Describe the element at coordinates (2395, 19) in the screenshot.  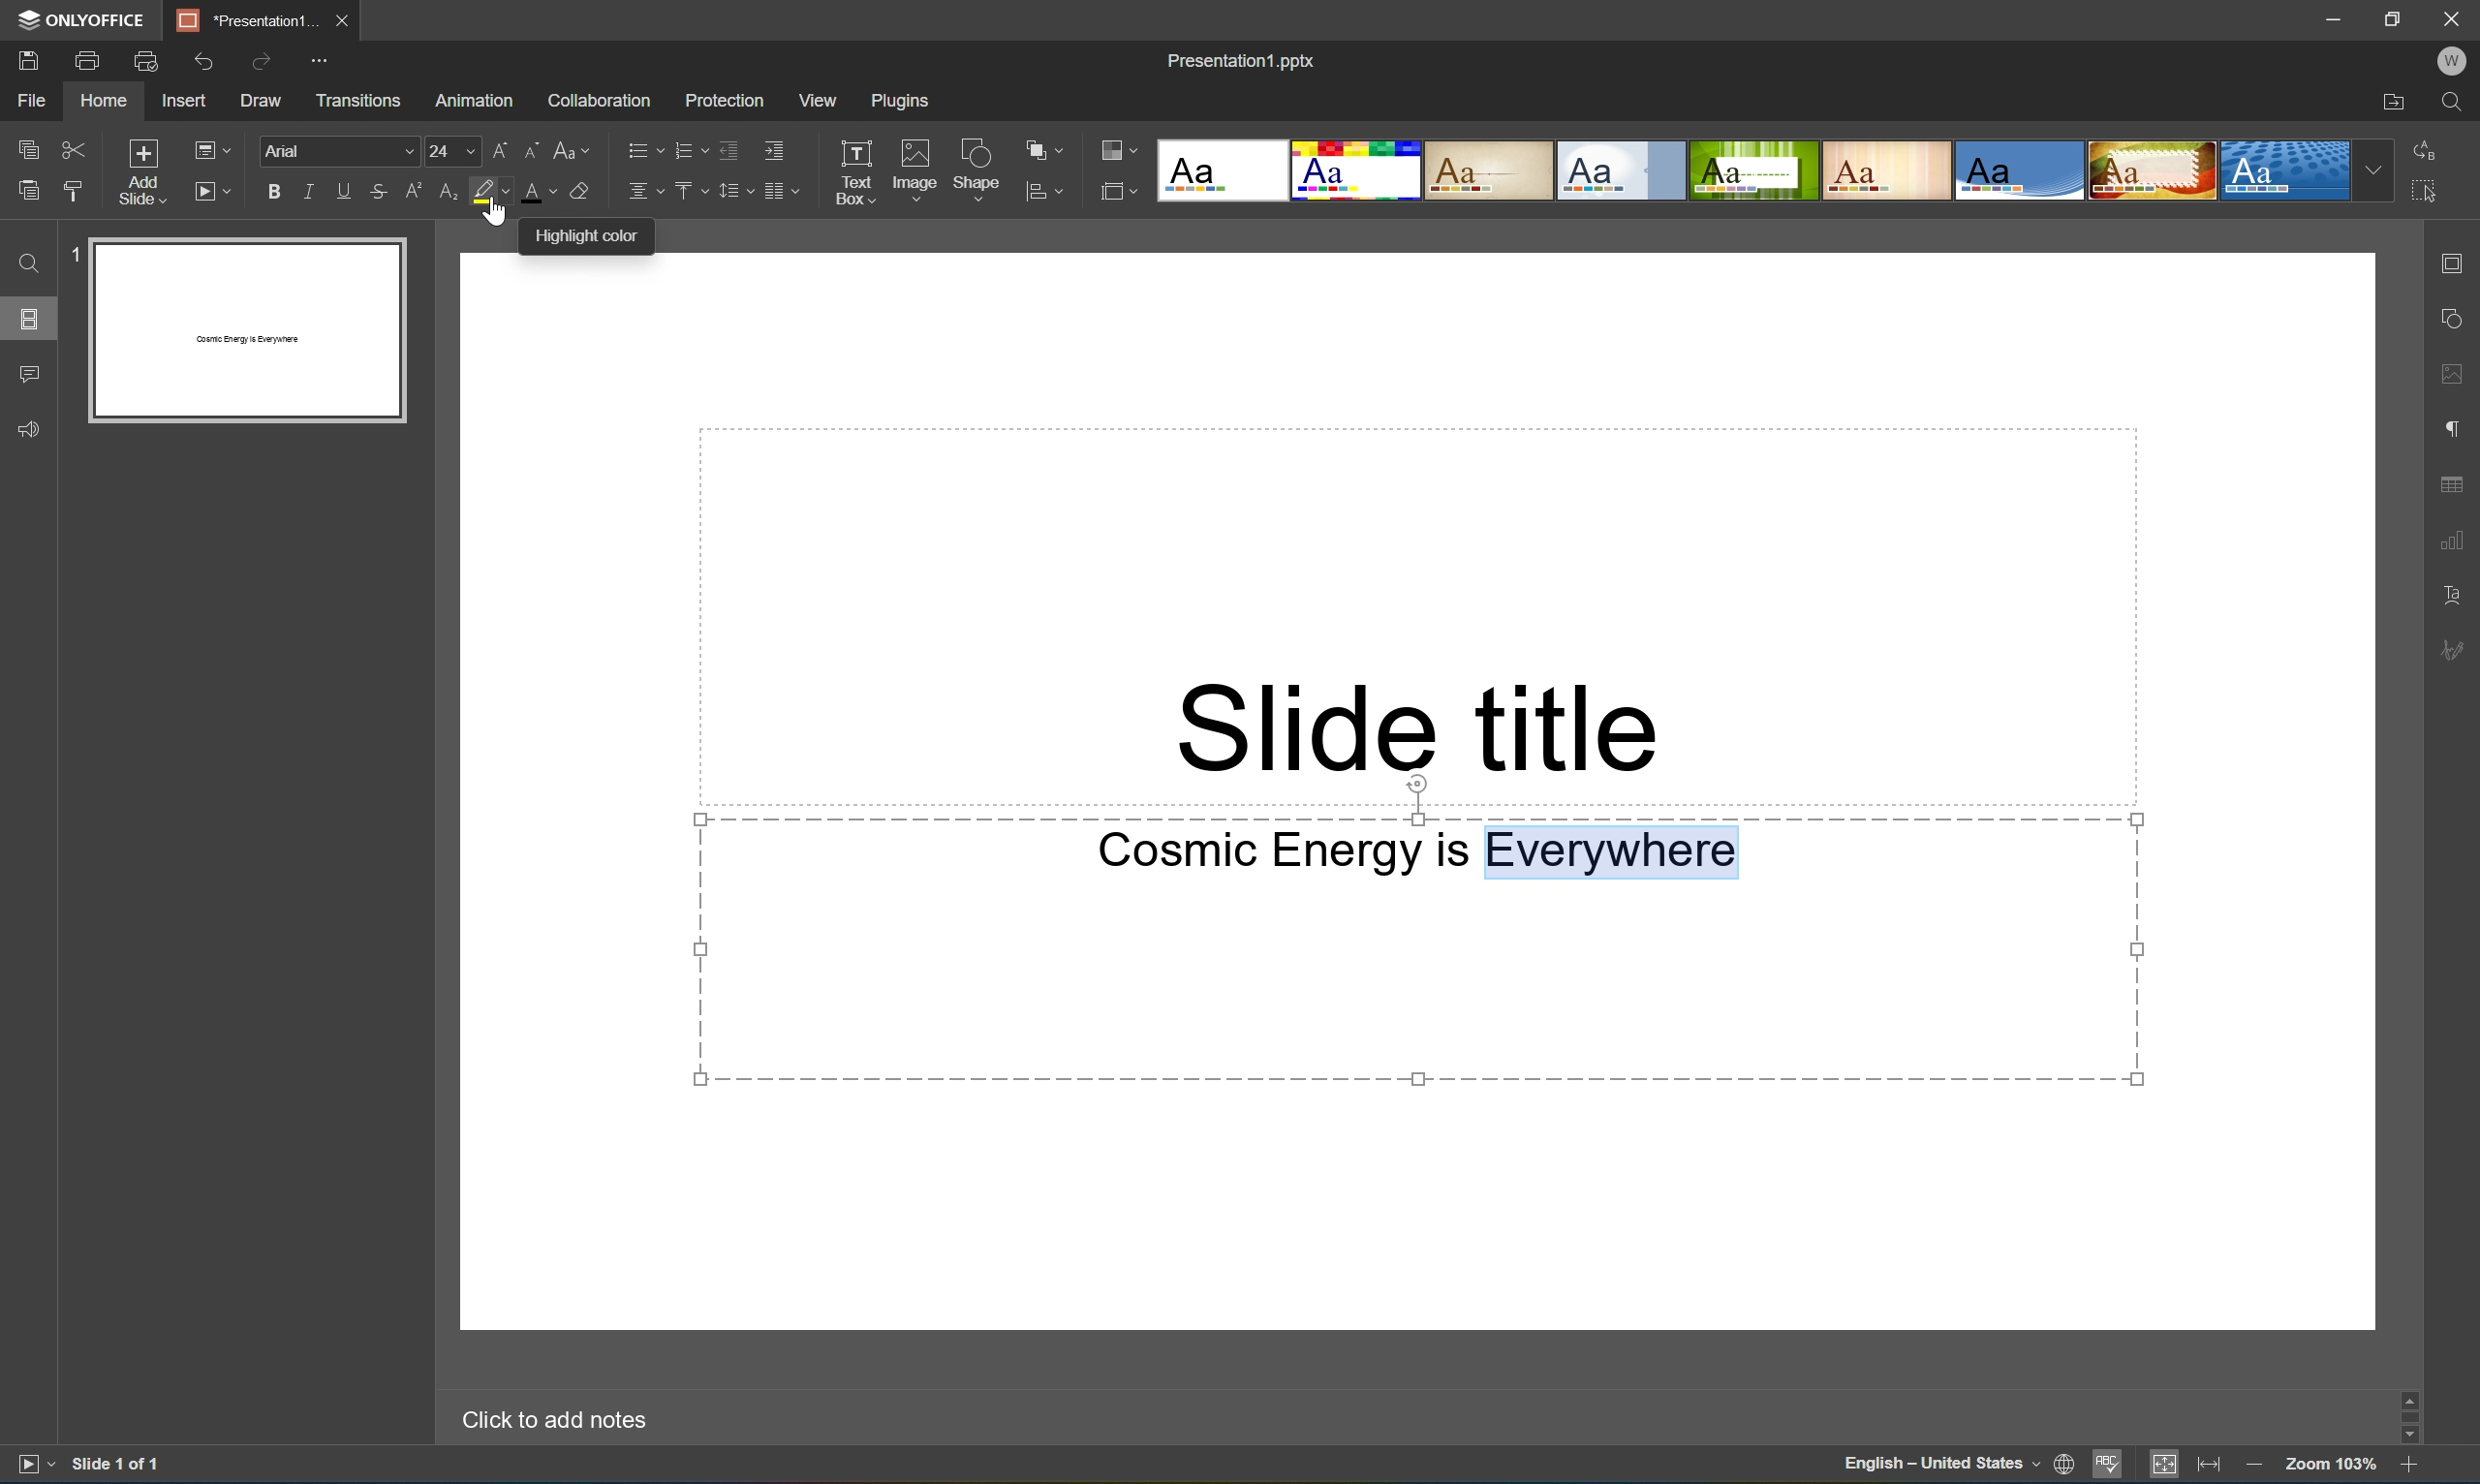
I see `Restore down` at that location.